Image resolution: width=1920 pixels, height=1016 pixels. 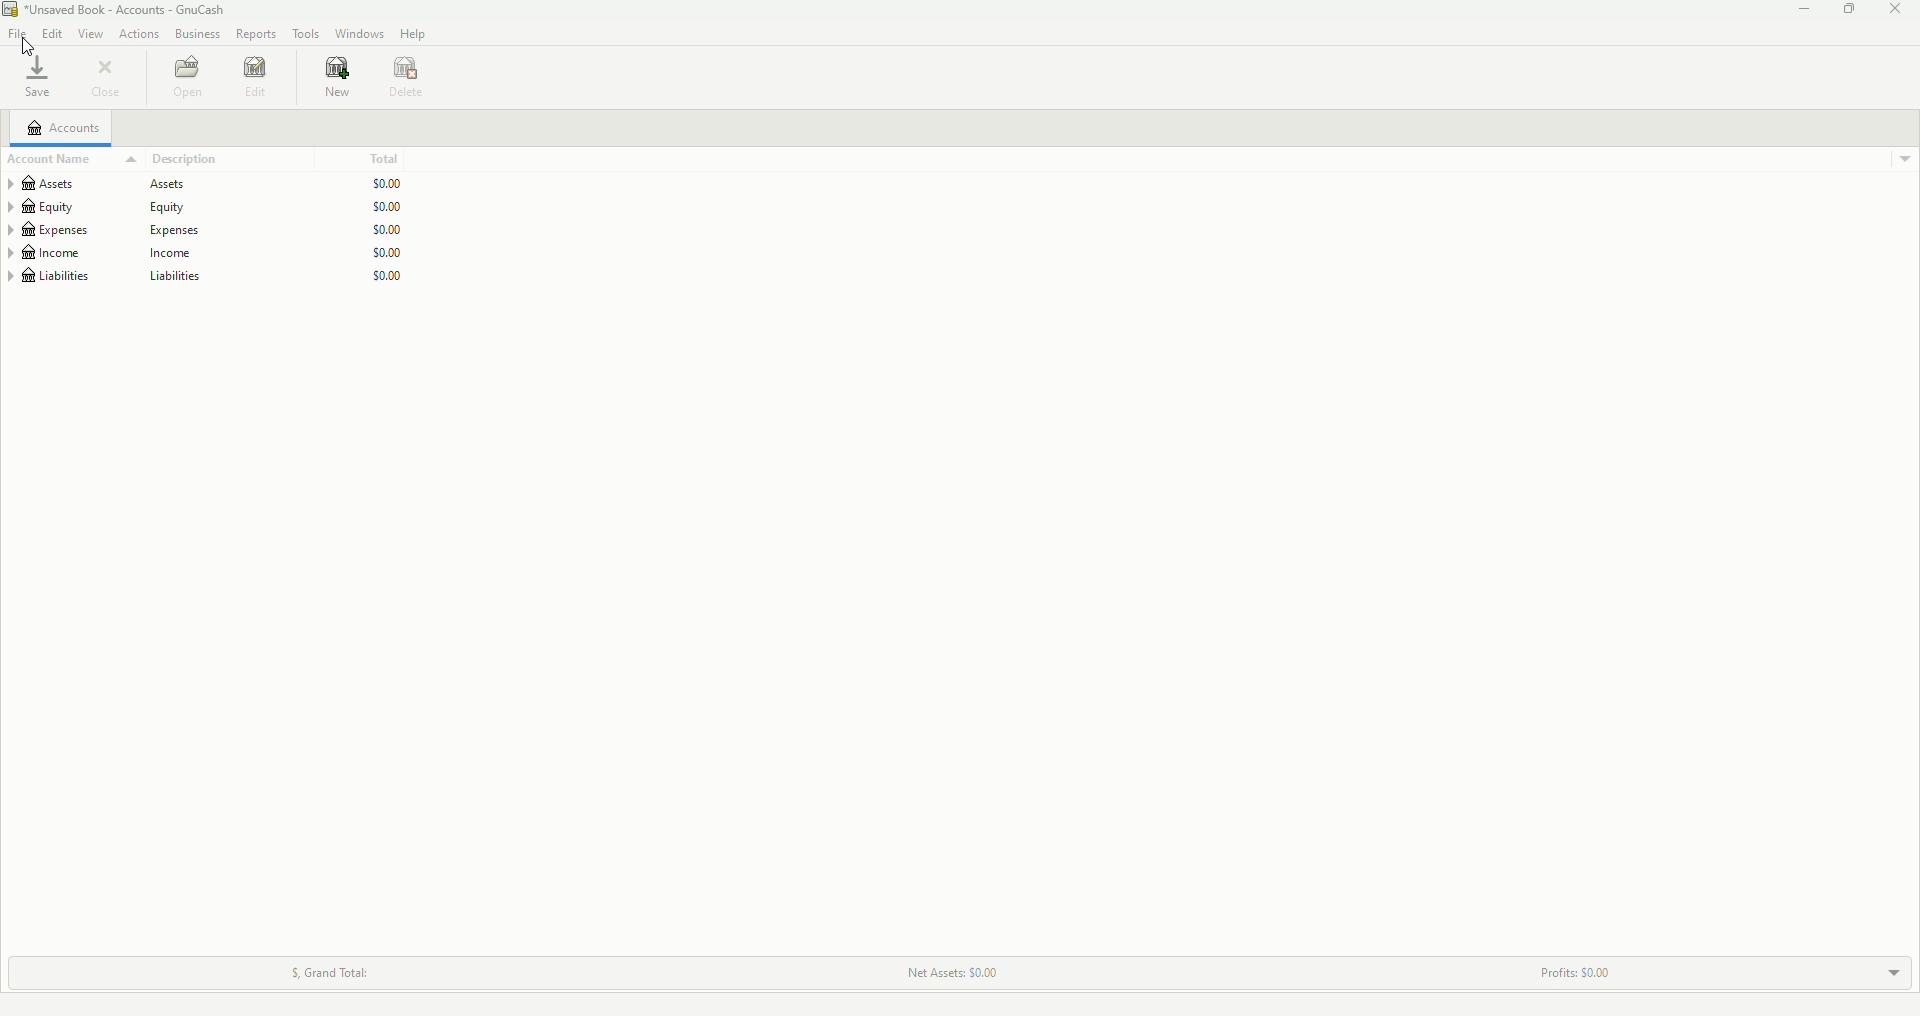 What do you see at coordinates (174, 159) in the screenshot?
I see `Description` at bounding box center [174, 159].